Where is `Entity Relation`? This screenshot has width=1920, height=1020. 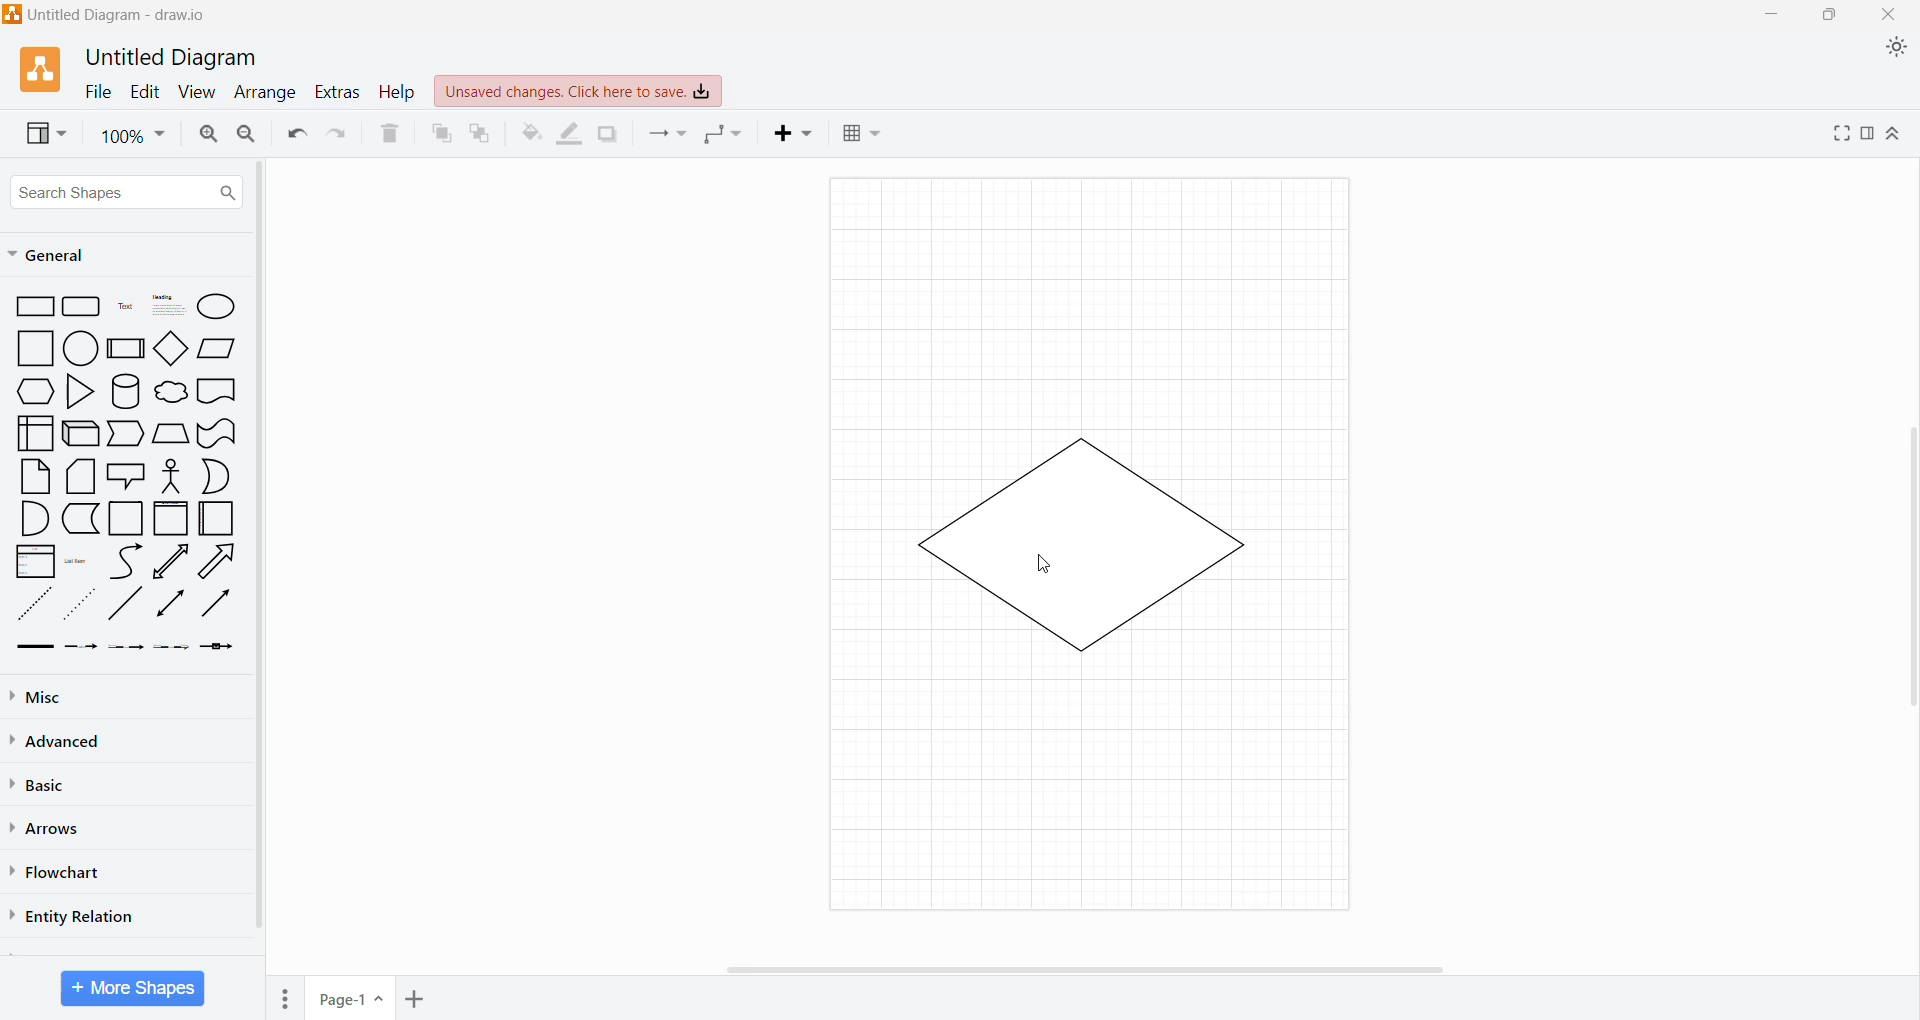 Entity Relation is located at coordinates (78, 914).